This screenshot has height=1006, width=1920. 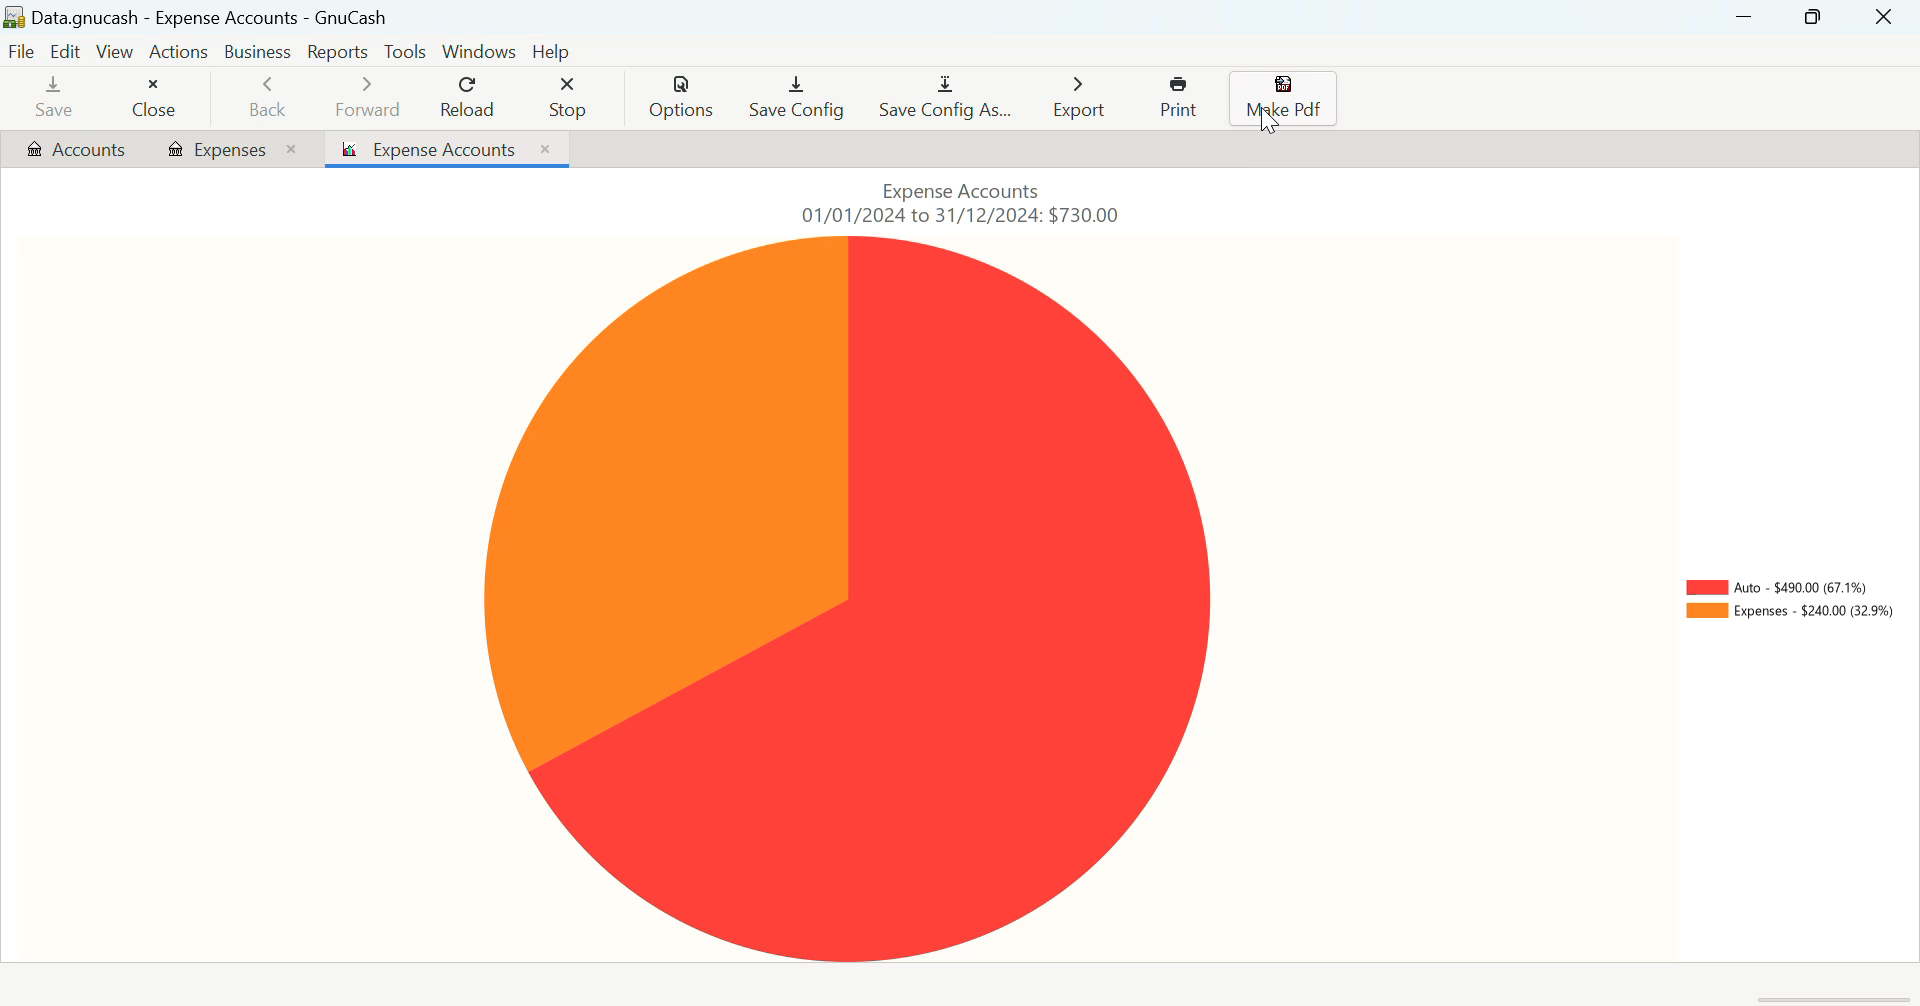 I want to click on Stop, so click(x=574, y=100).